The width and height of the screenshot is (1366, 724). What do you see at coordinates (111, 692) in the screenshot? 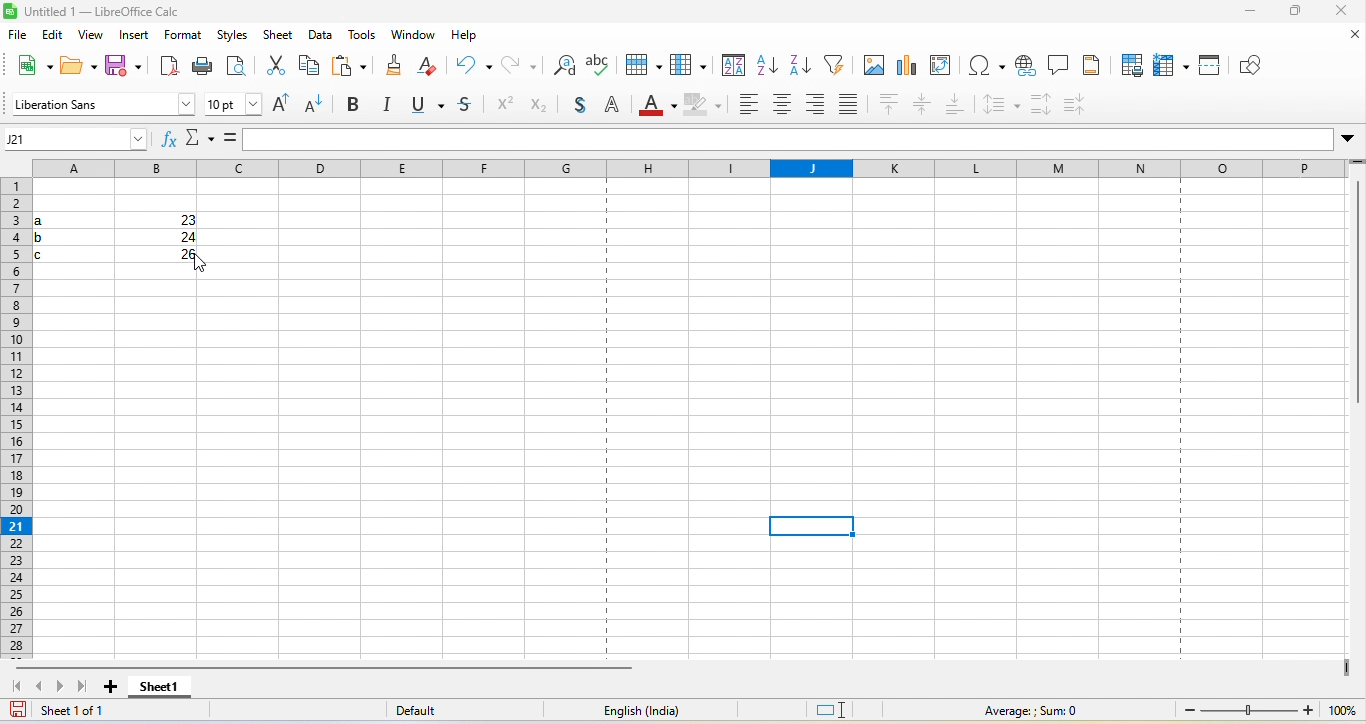
I see `add new sheet ` at bounding box center [111, 692].